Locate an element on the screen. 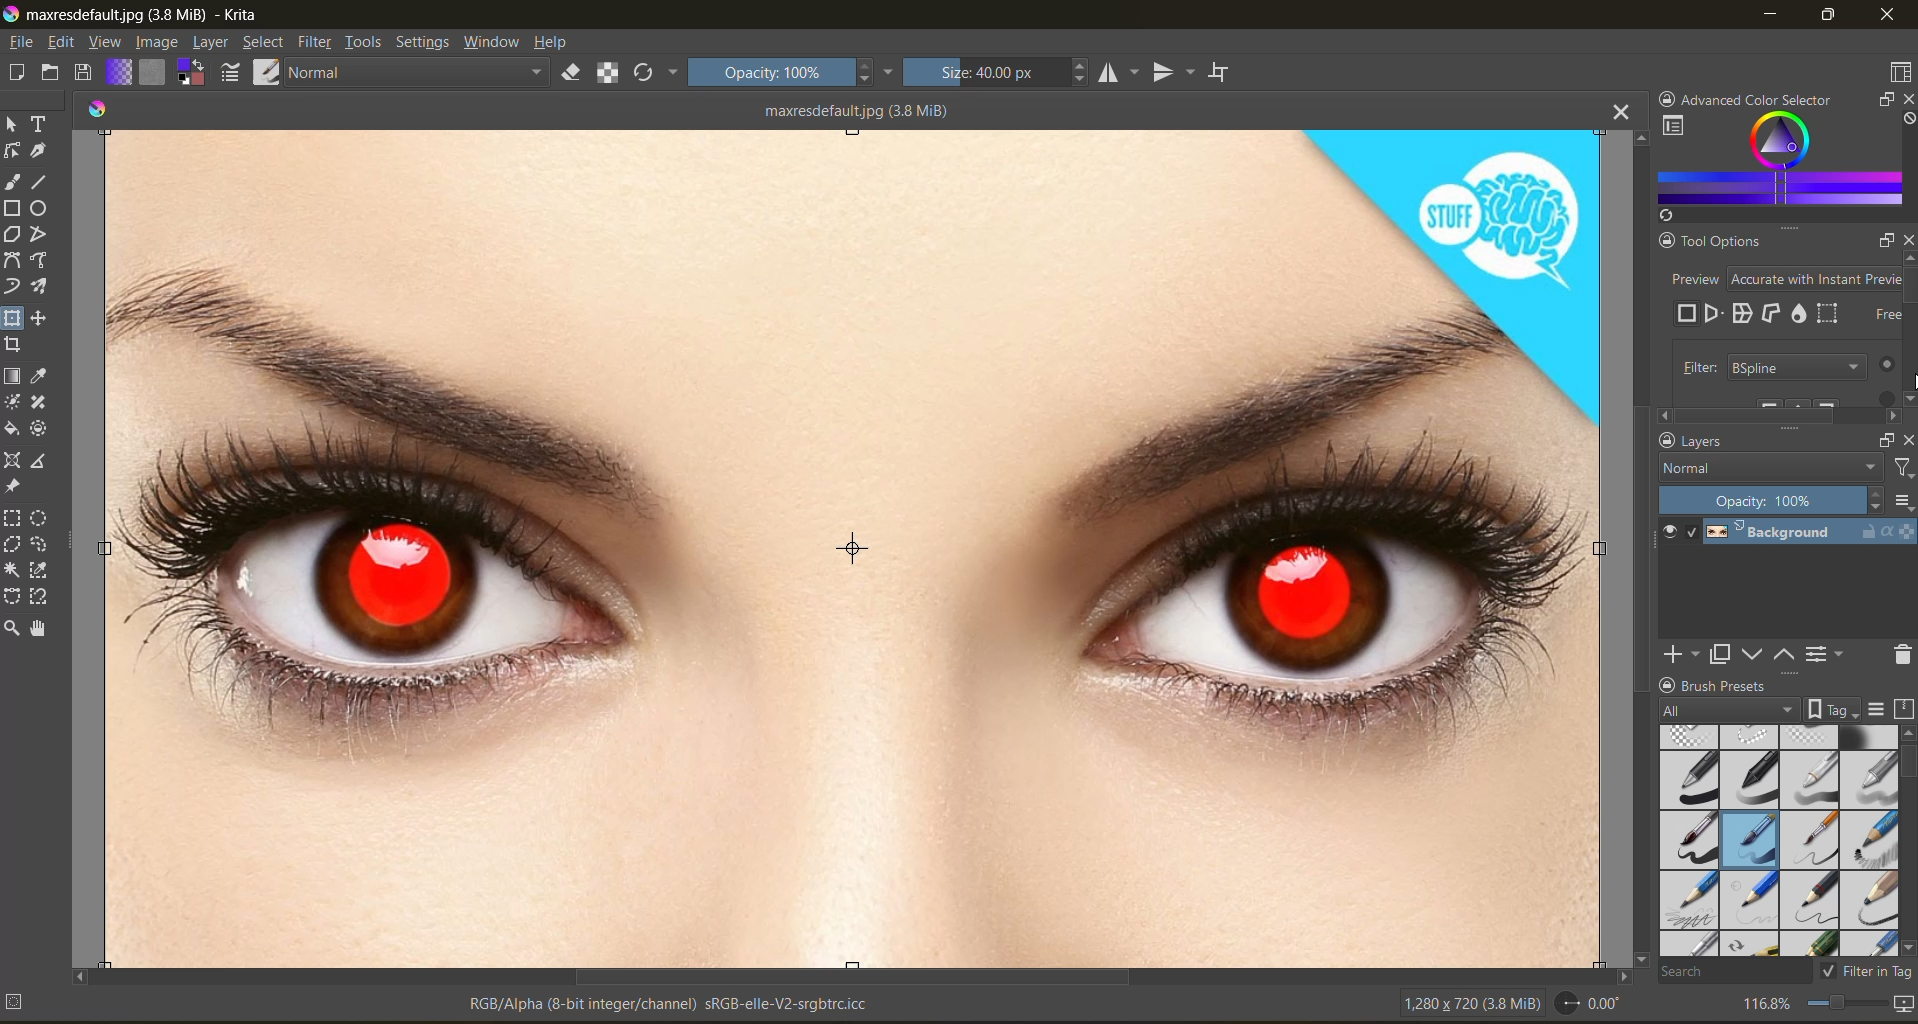 Image resolution: width=1918 pixels, height=1024 pixels. preview is located at coordinates (1694, 277).